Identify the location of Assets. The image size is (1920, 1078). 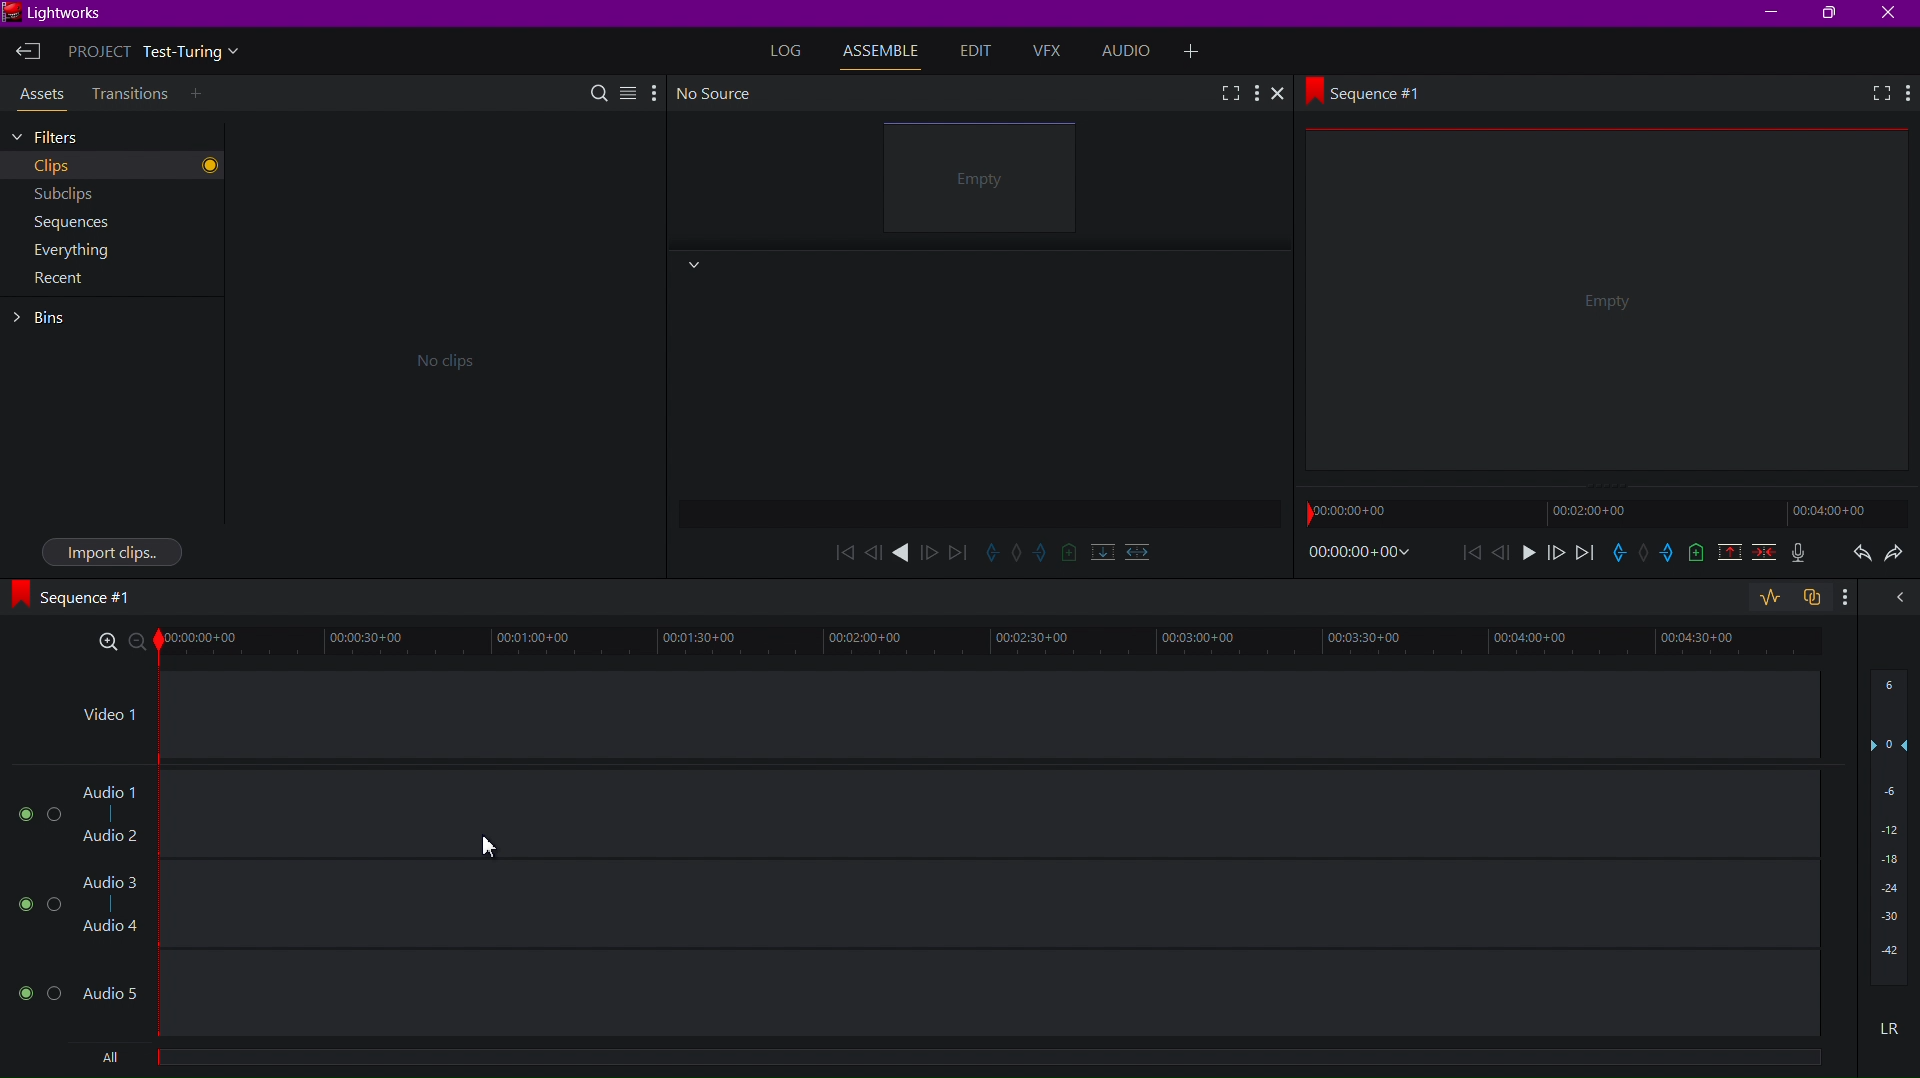
(38, 97).